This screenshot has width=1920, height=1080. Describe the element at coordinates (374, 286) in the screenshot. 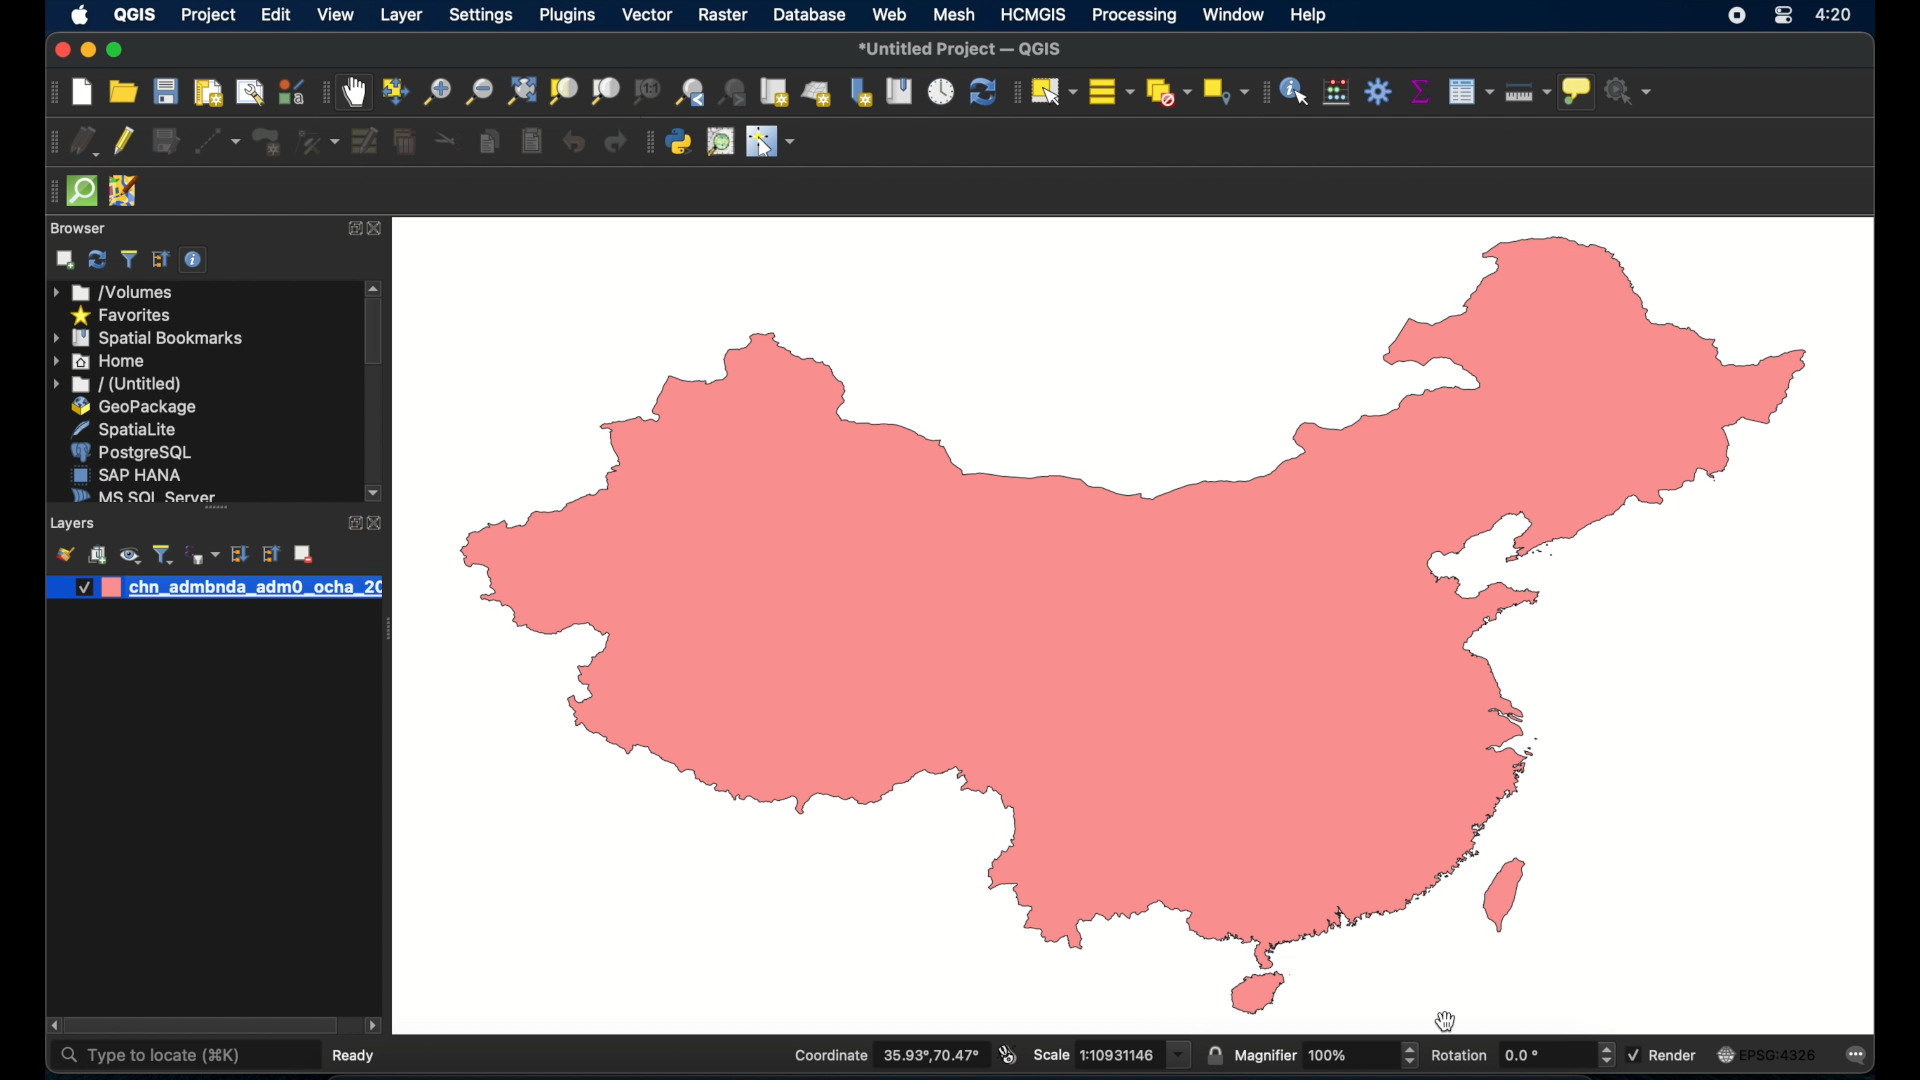

I see `scroll up arrow` at that location.